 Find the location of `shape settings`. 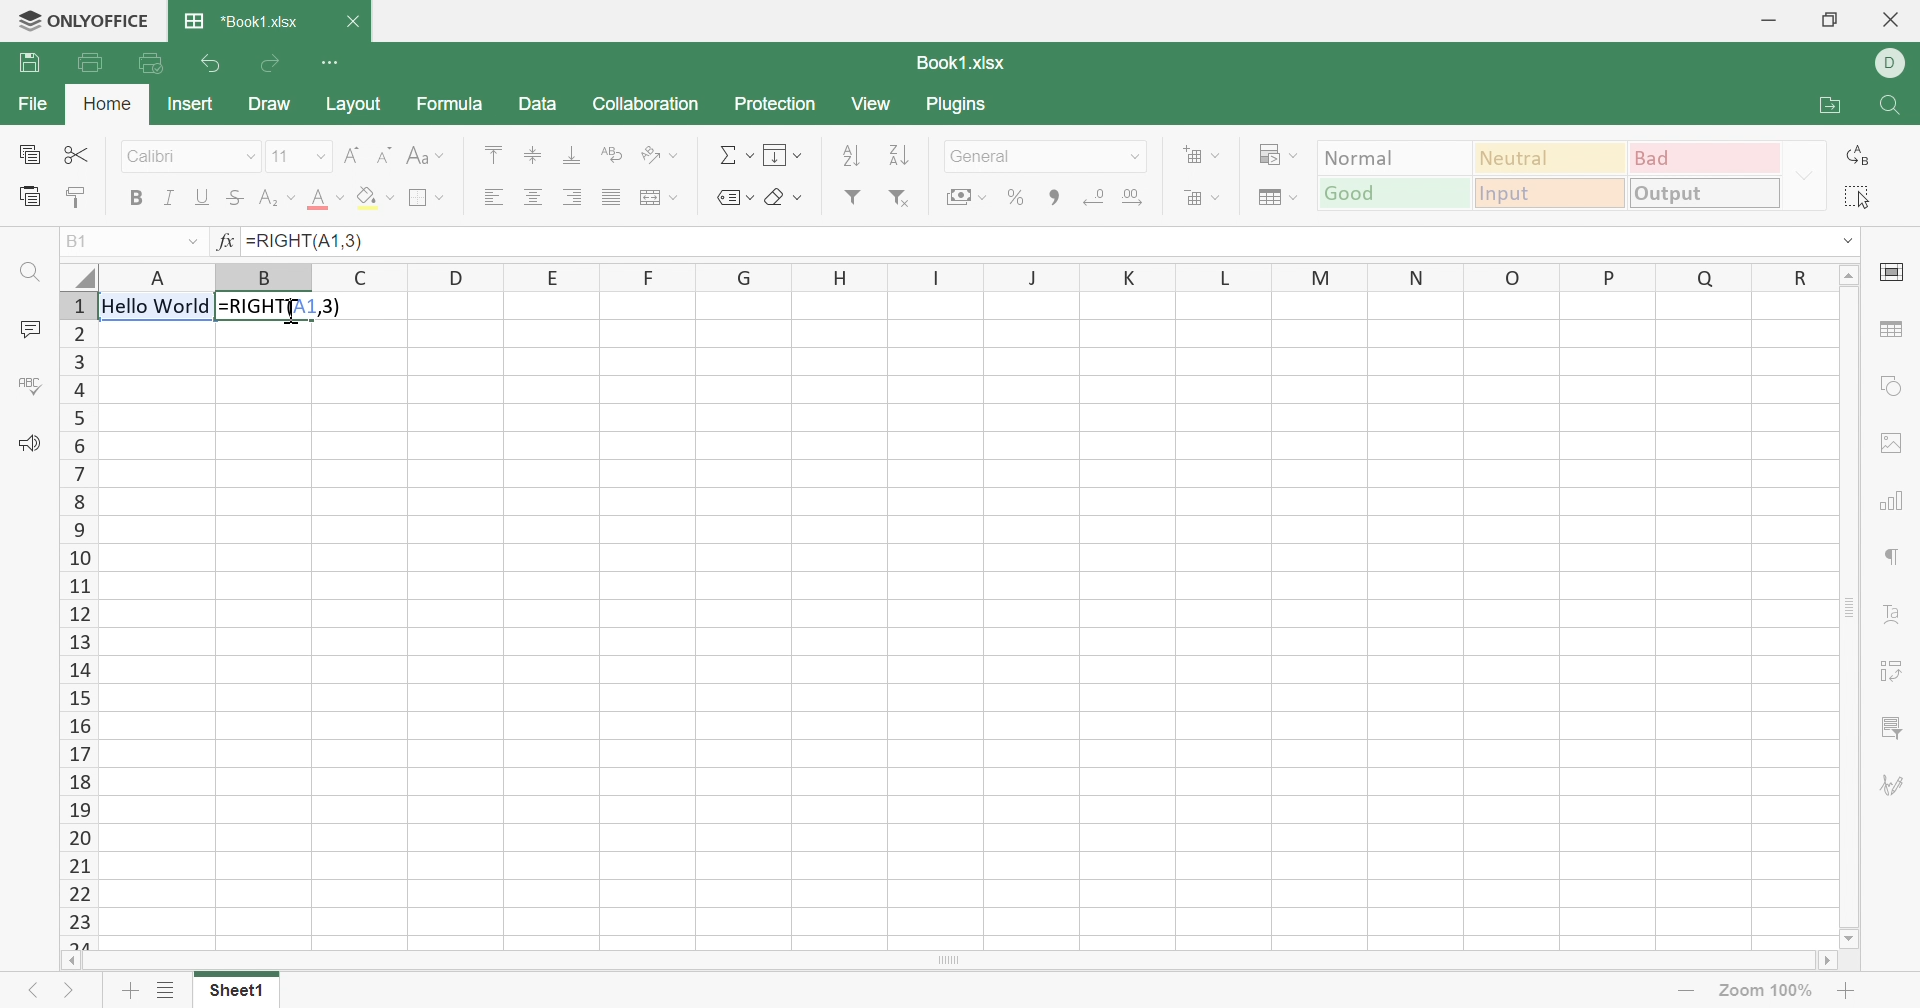

shape settings is located at coordinates (1891, 386).